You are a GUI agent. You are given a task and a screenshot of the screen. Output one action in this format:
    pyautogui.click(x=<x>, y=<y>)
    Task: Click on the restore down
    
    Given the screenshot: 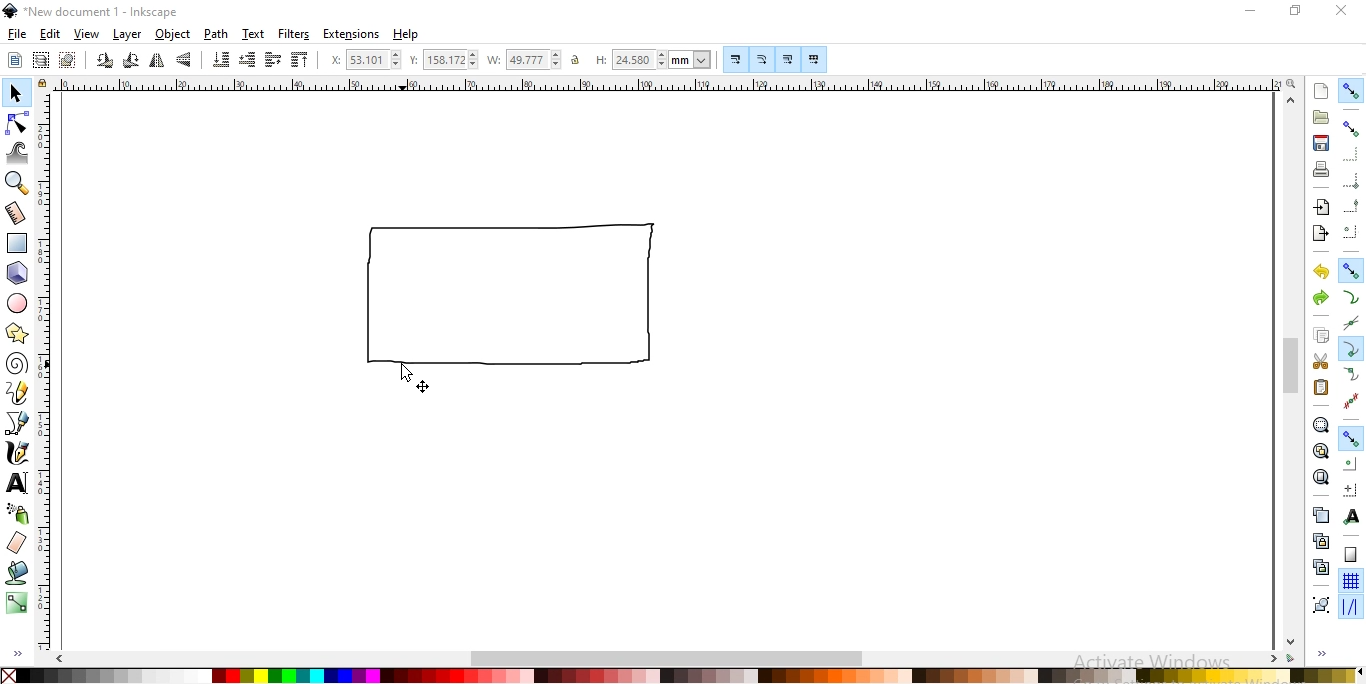 What is the action you would take?
    pyautogui.click(x=1294, y=12)
    